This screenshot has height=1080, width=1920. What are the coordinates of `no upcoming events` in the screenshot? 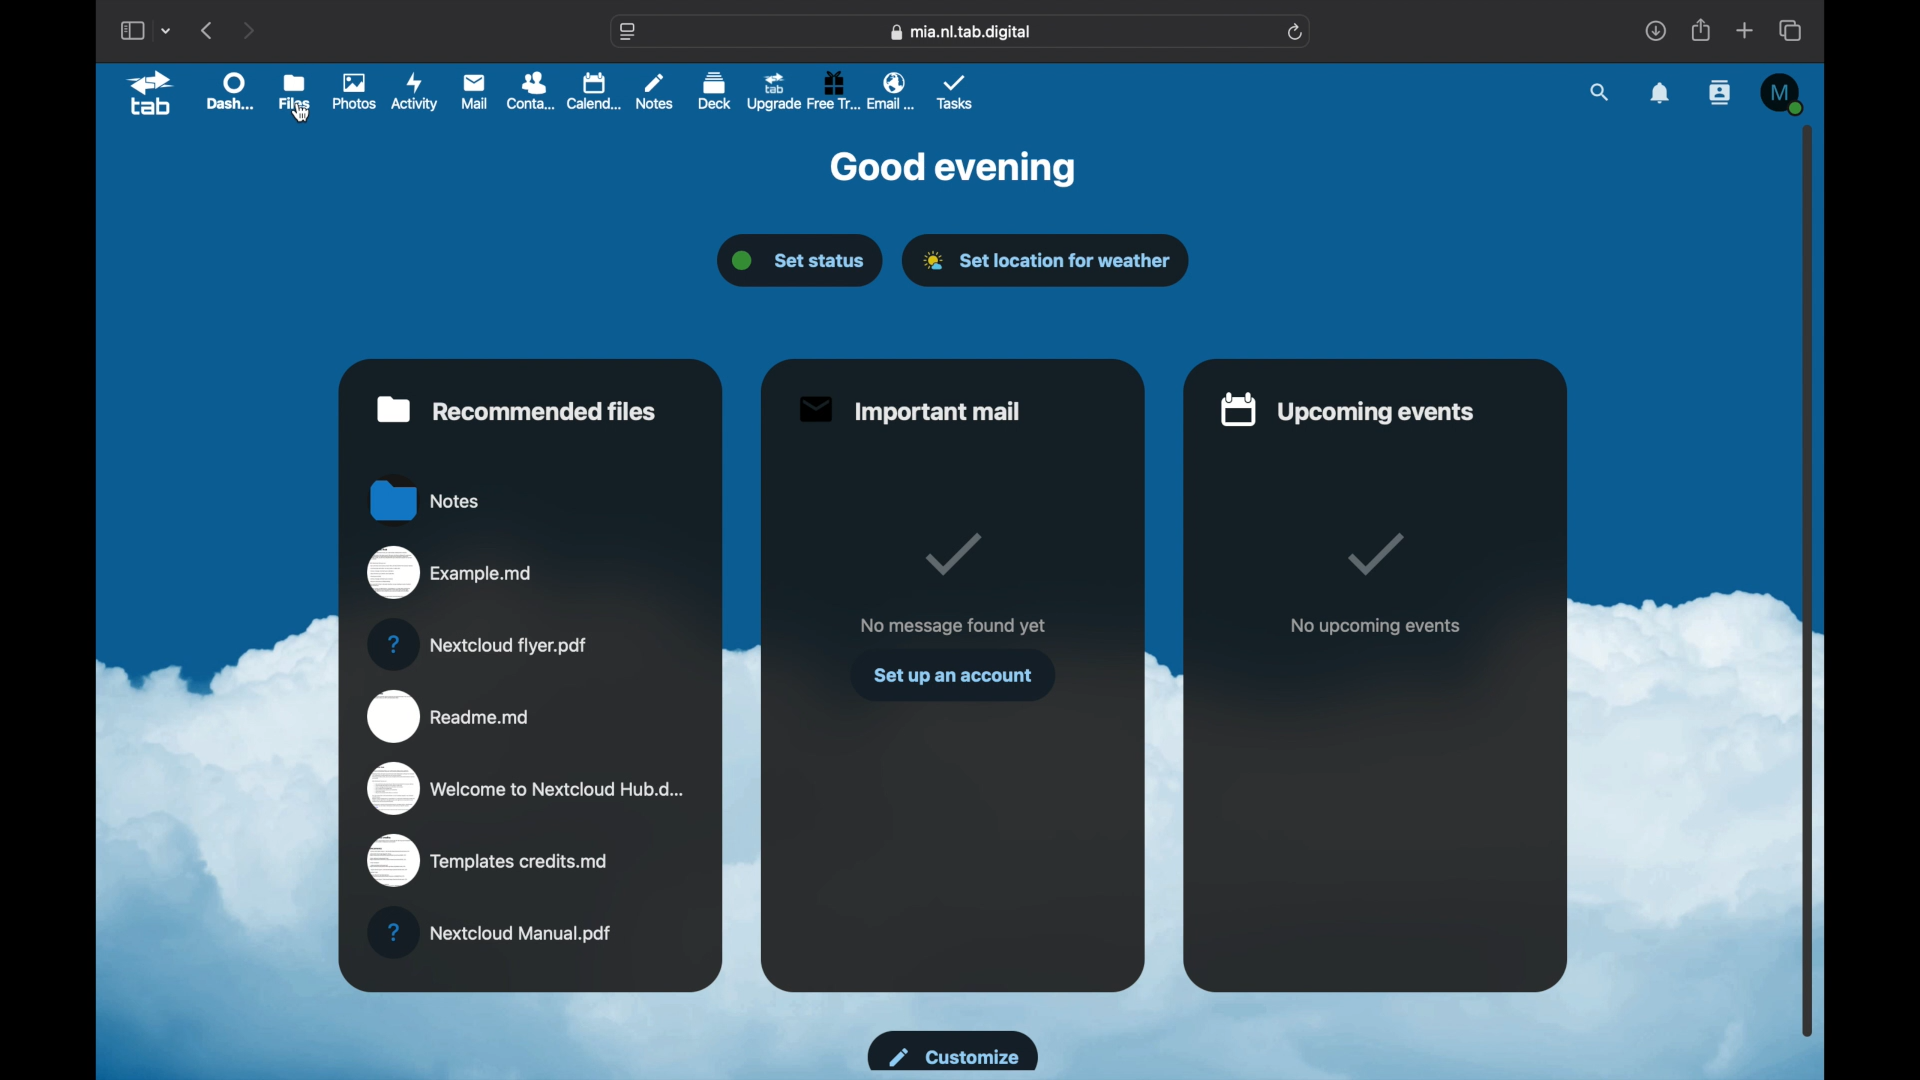 It's located at (1374, 627).